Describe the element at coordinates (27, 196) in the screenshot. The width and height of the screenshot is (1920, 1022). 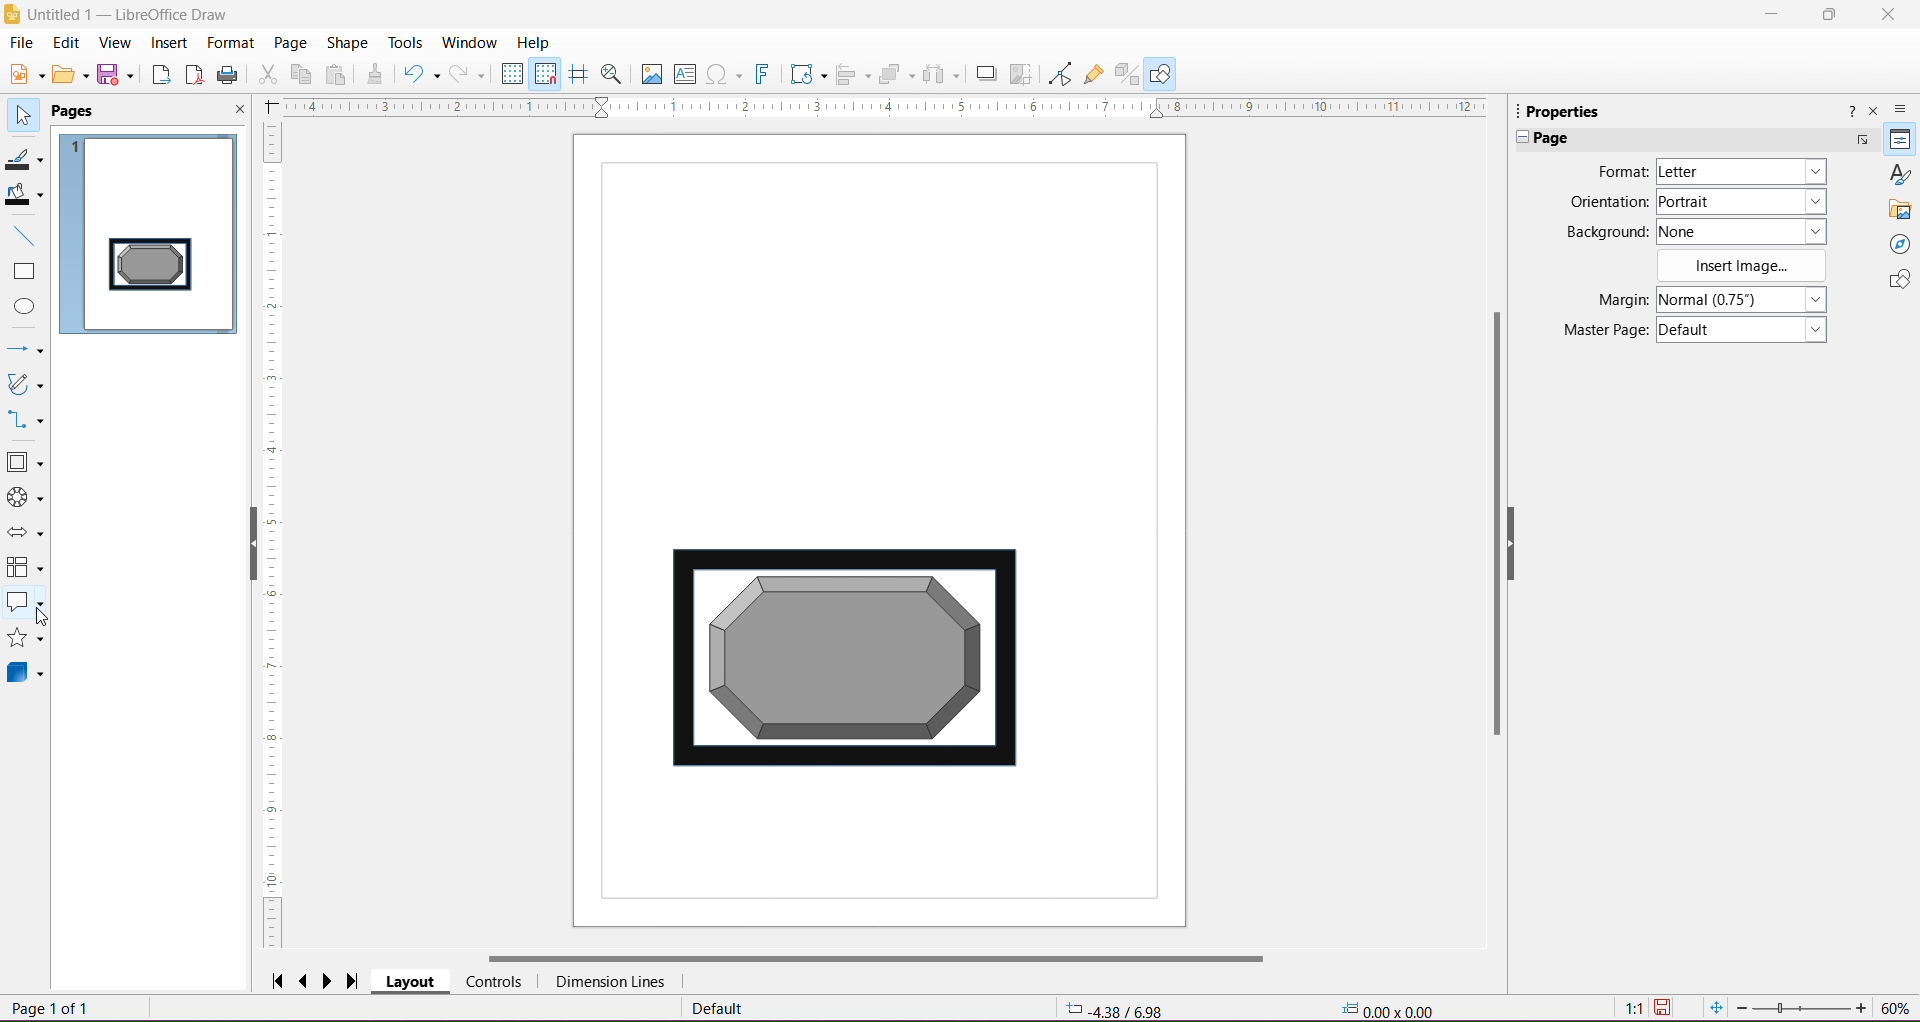
I see `Fill Color` at that location.